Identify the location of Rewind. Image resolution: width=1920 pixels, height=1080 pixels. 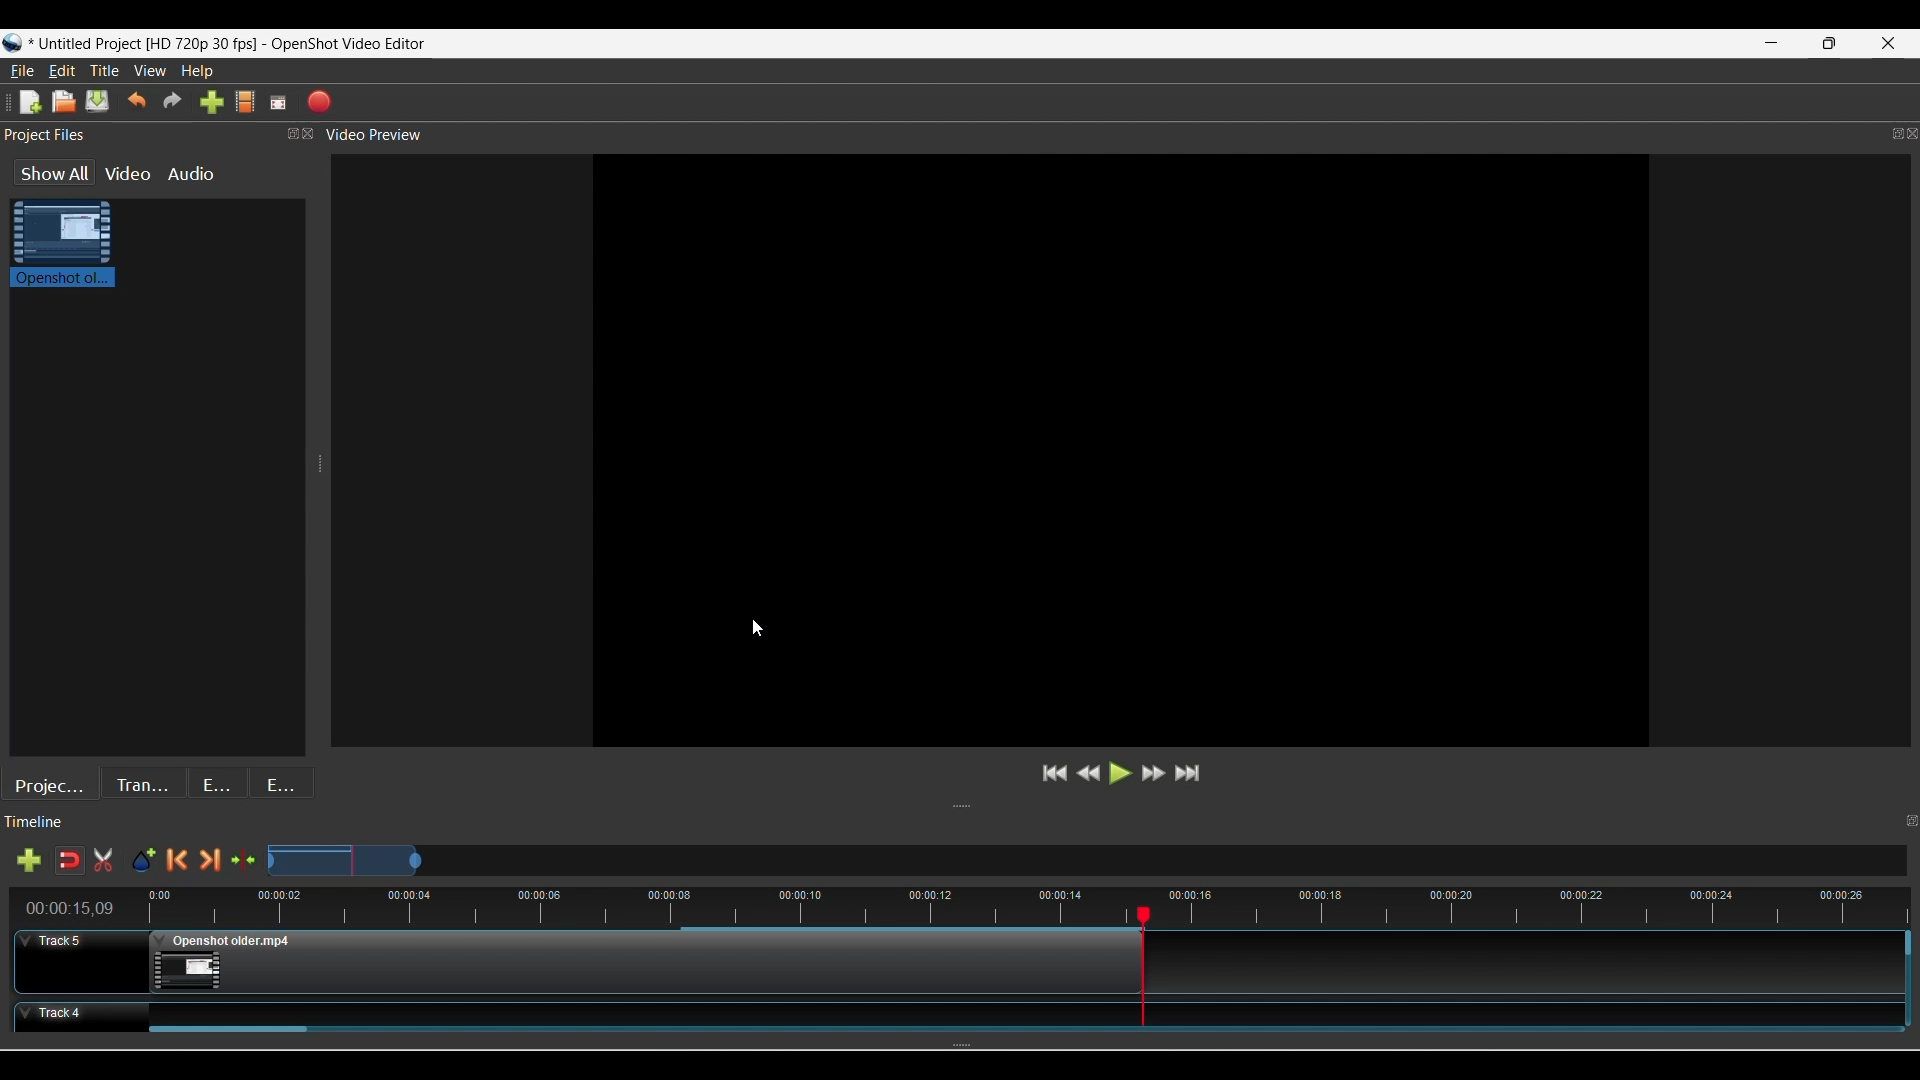
(1089, 773).